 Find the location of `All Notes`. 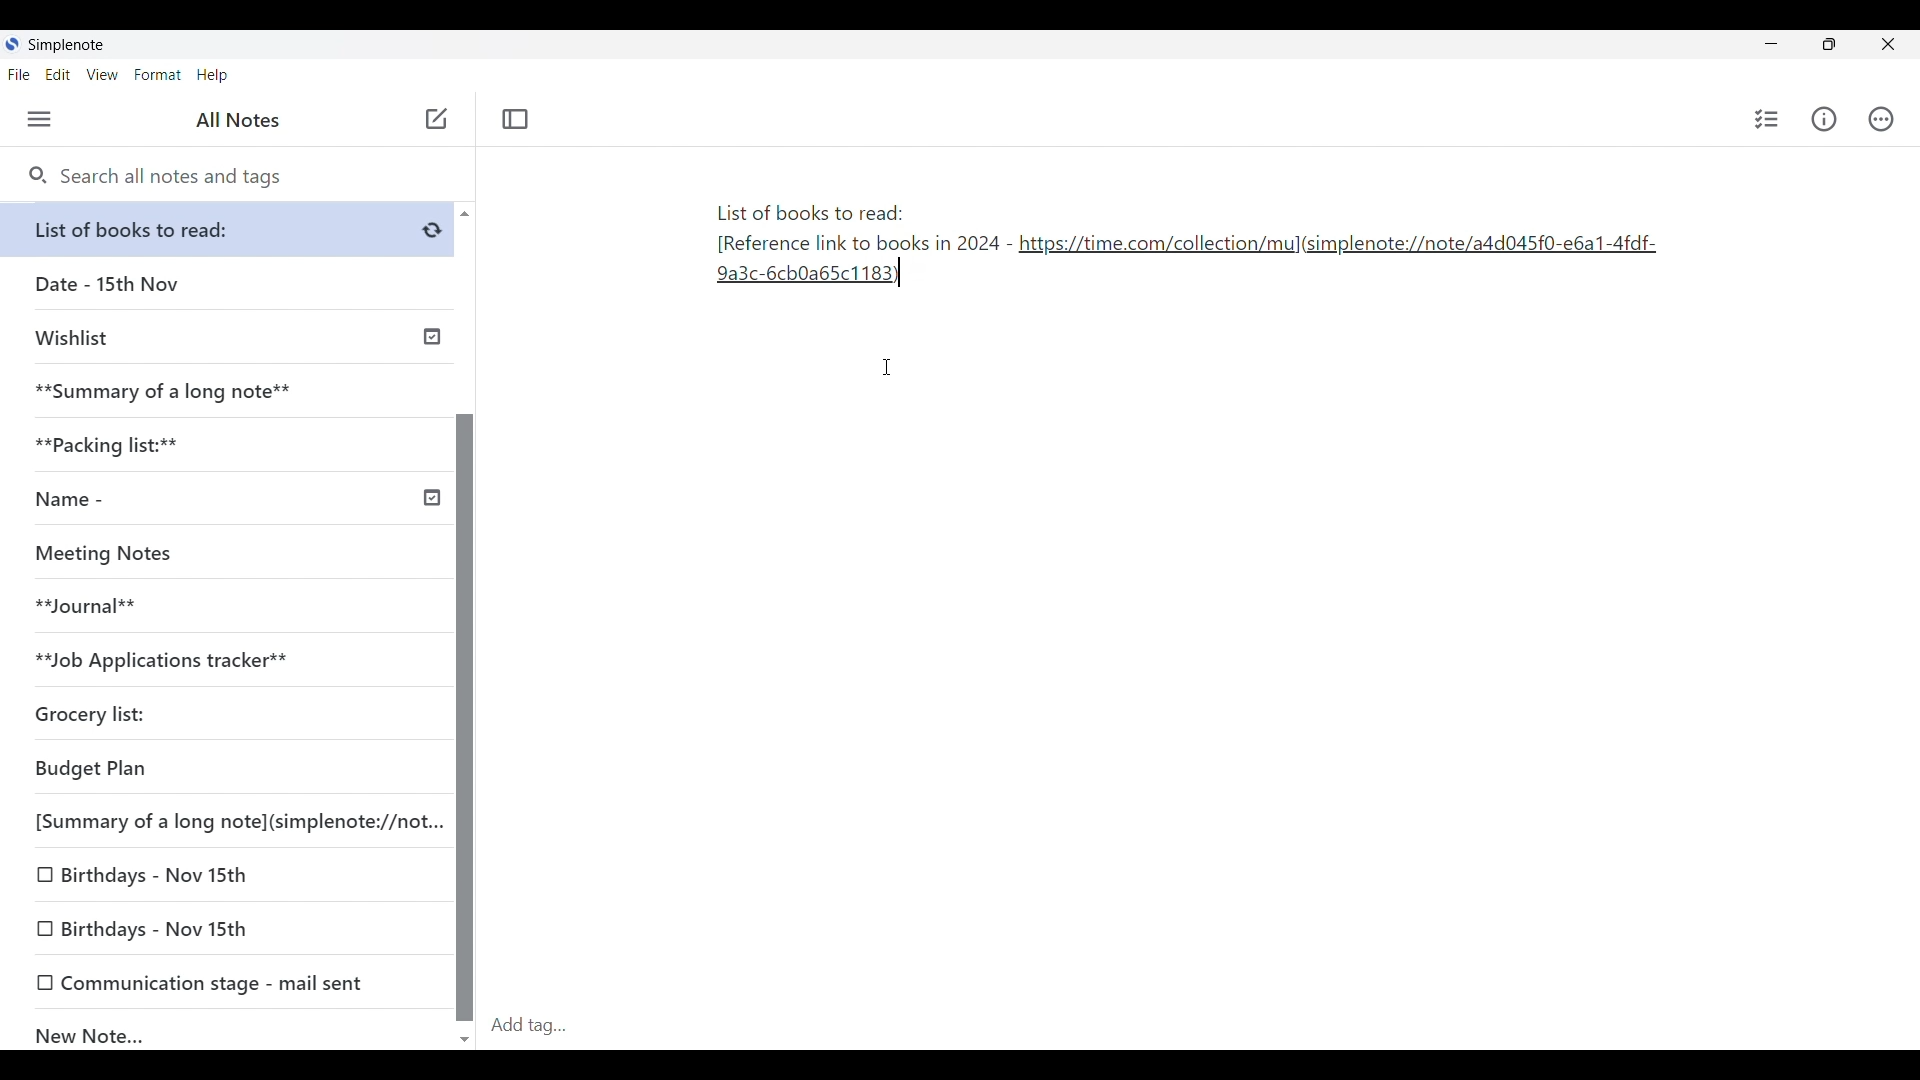

All Notes is located at coordinates (235, 120).